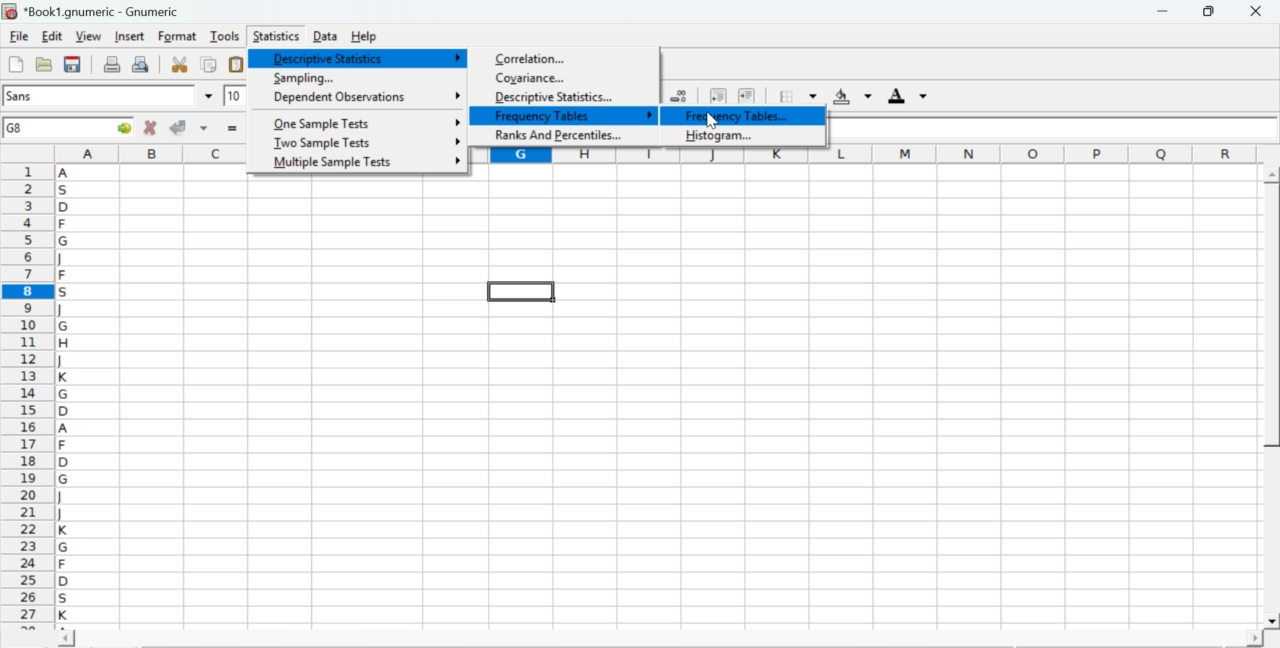 Image resolution: width=1280 pixels, height=648 pixels. What do you see at coordinates (73, 64) in the screenshot?
I see `save current workbook` at bounding box center [73, 64].